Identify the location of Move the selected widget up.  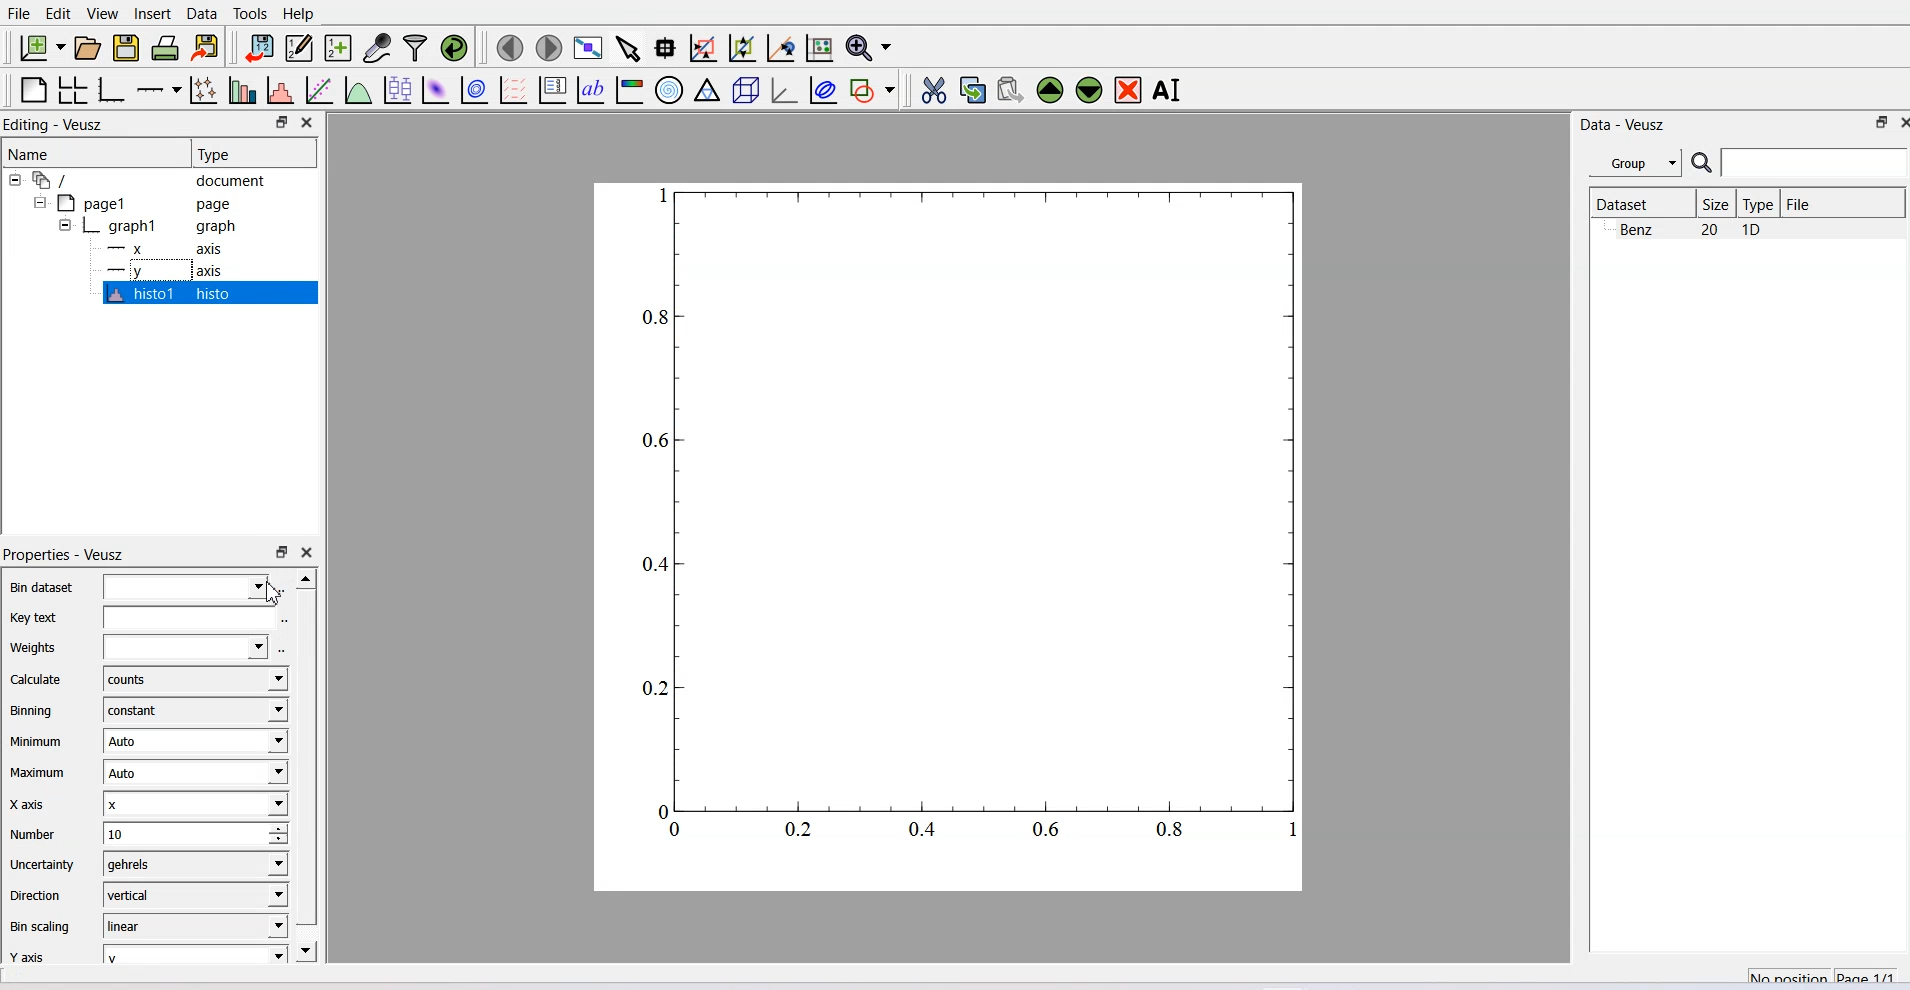
(1050, 91).